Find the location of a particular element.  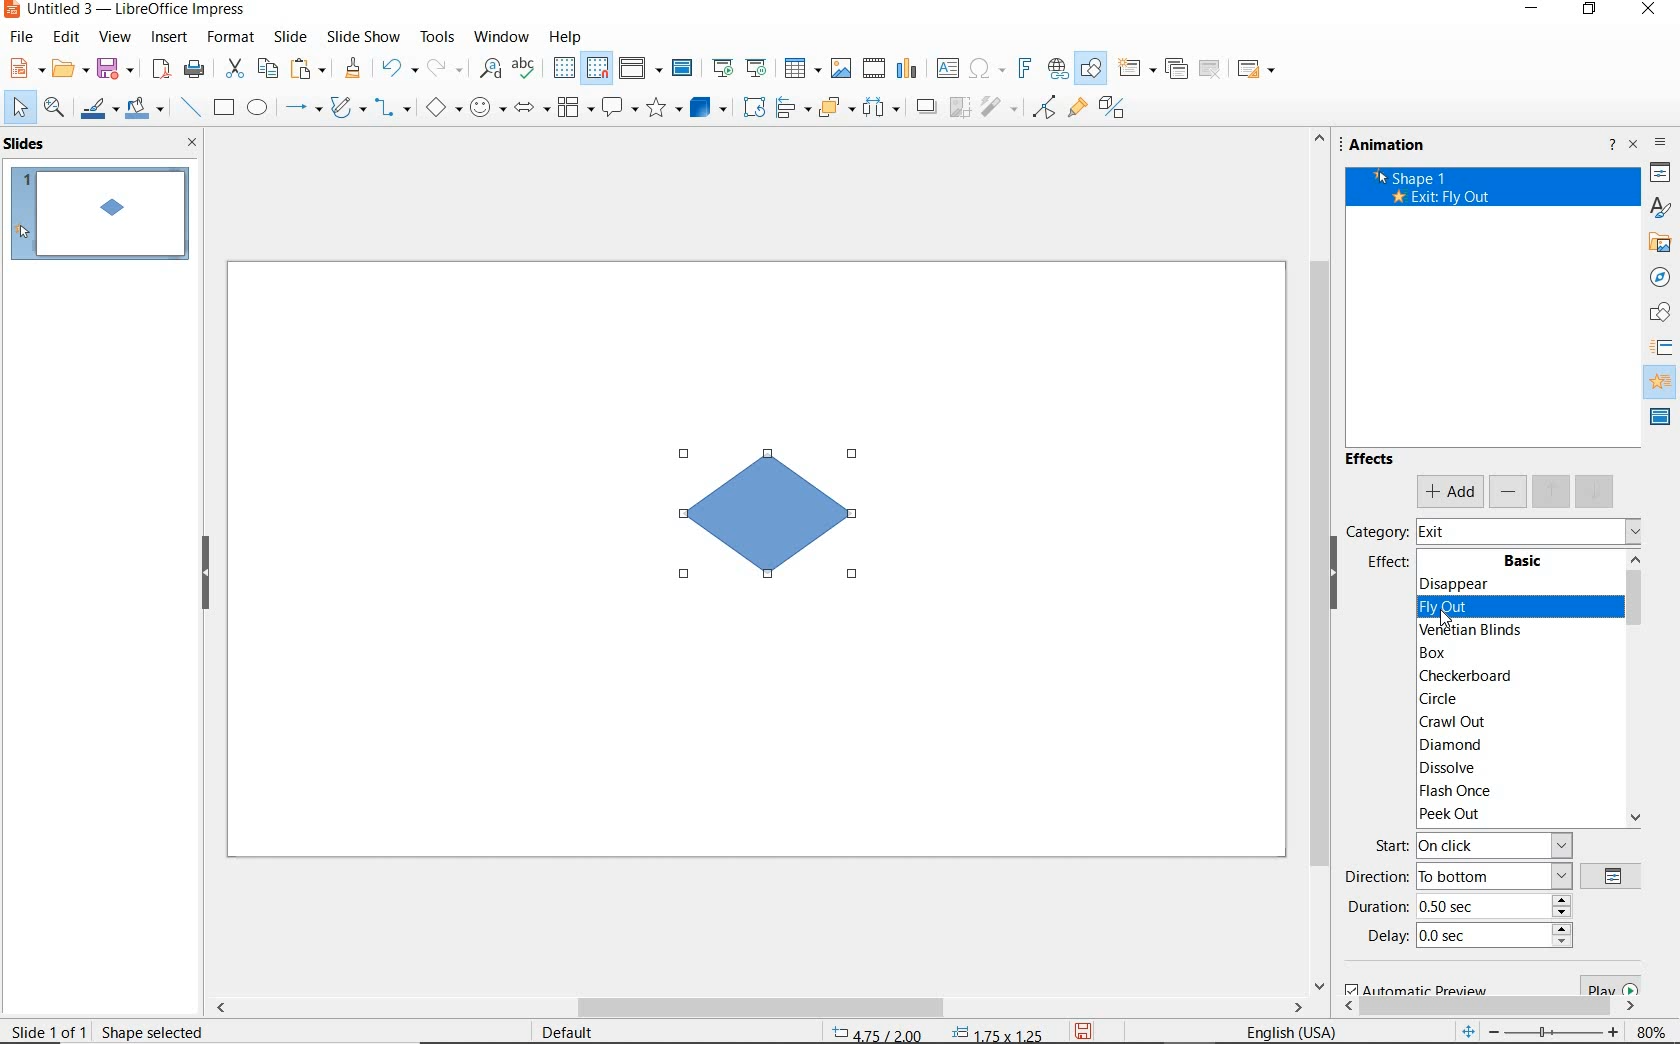

slide 1 of 1 is located at coordinates (48, 1030).